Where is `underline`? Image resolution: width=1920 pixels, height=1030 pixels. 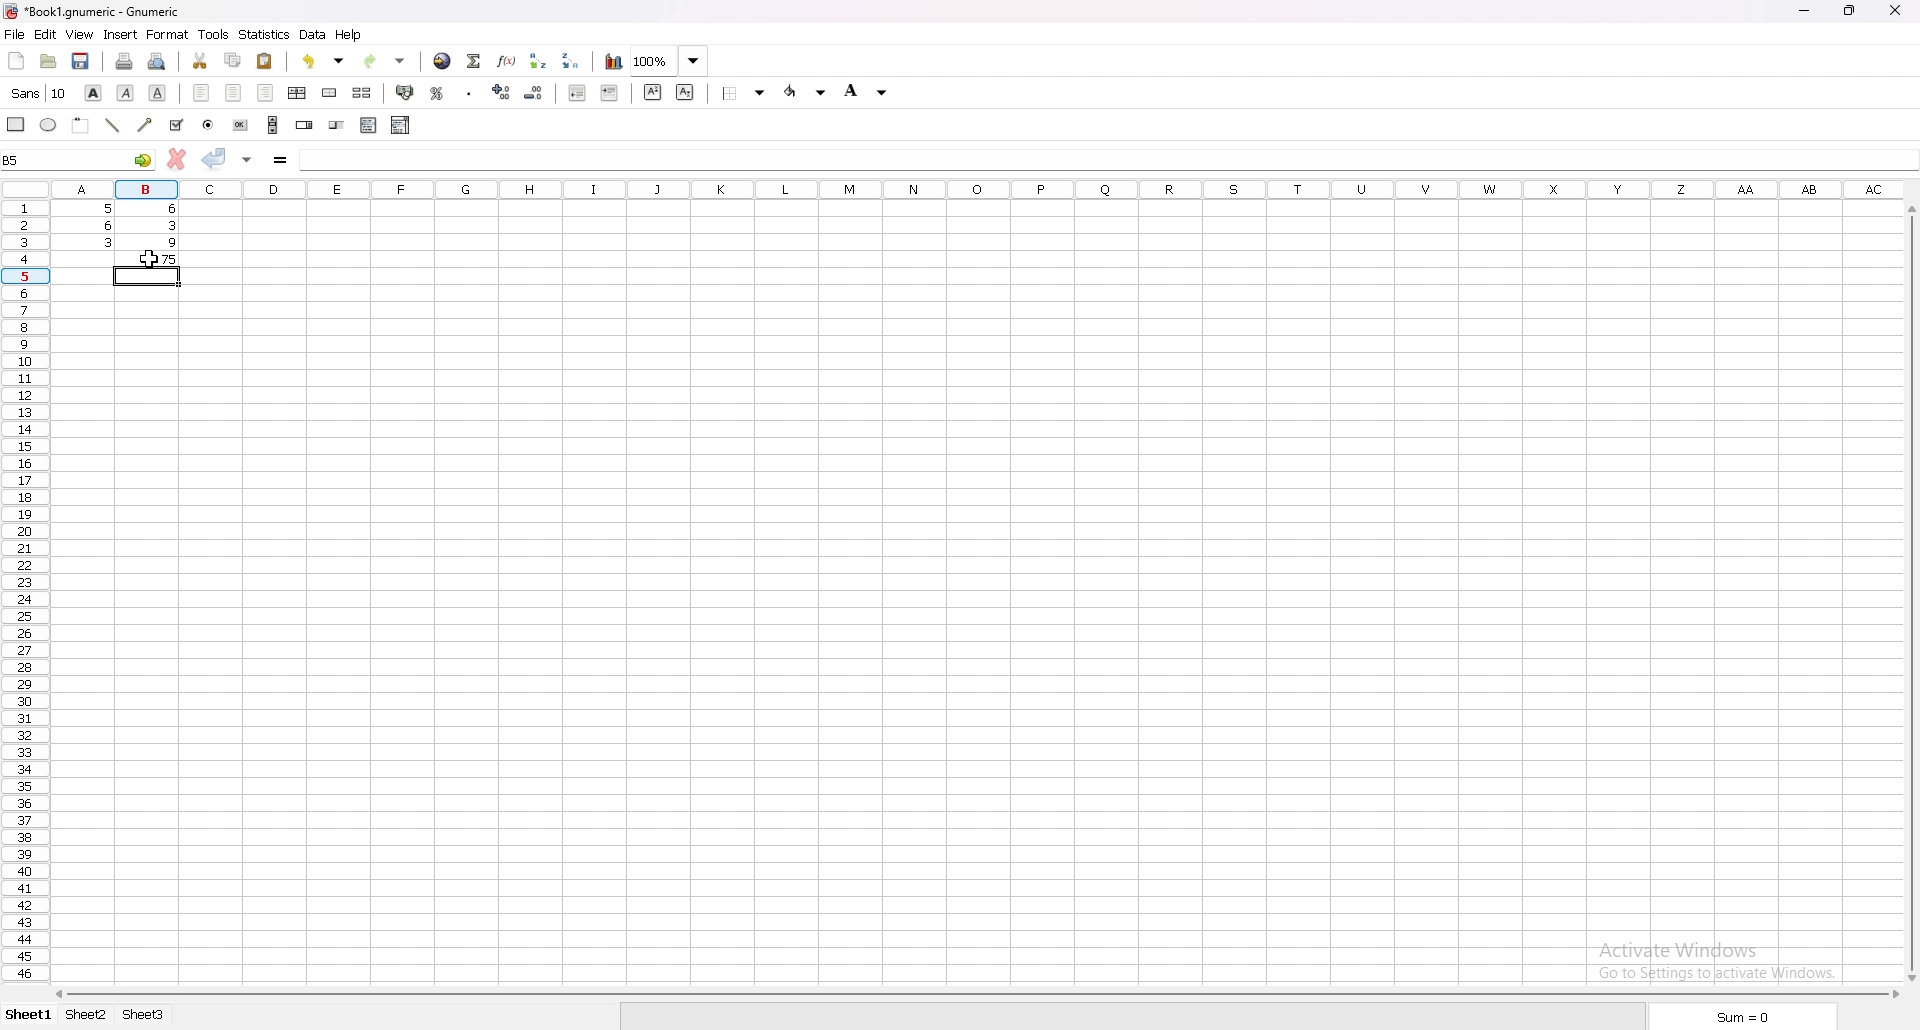 underline is located at coordinates (159, 92).